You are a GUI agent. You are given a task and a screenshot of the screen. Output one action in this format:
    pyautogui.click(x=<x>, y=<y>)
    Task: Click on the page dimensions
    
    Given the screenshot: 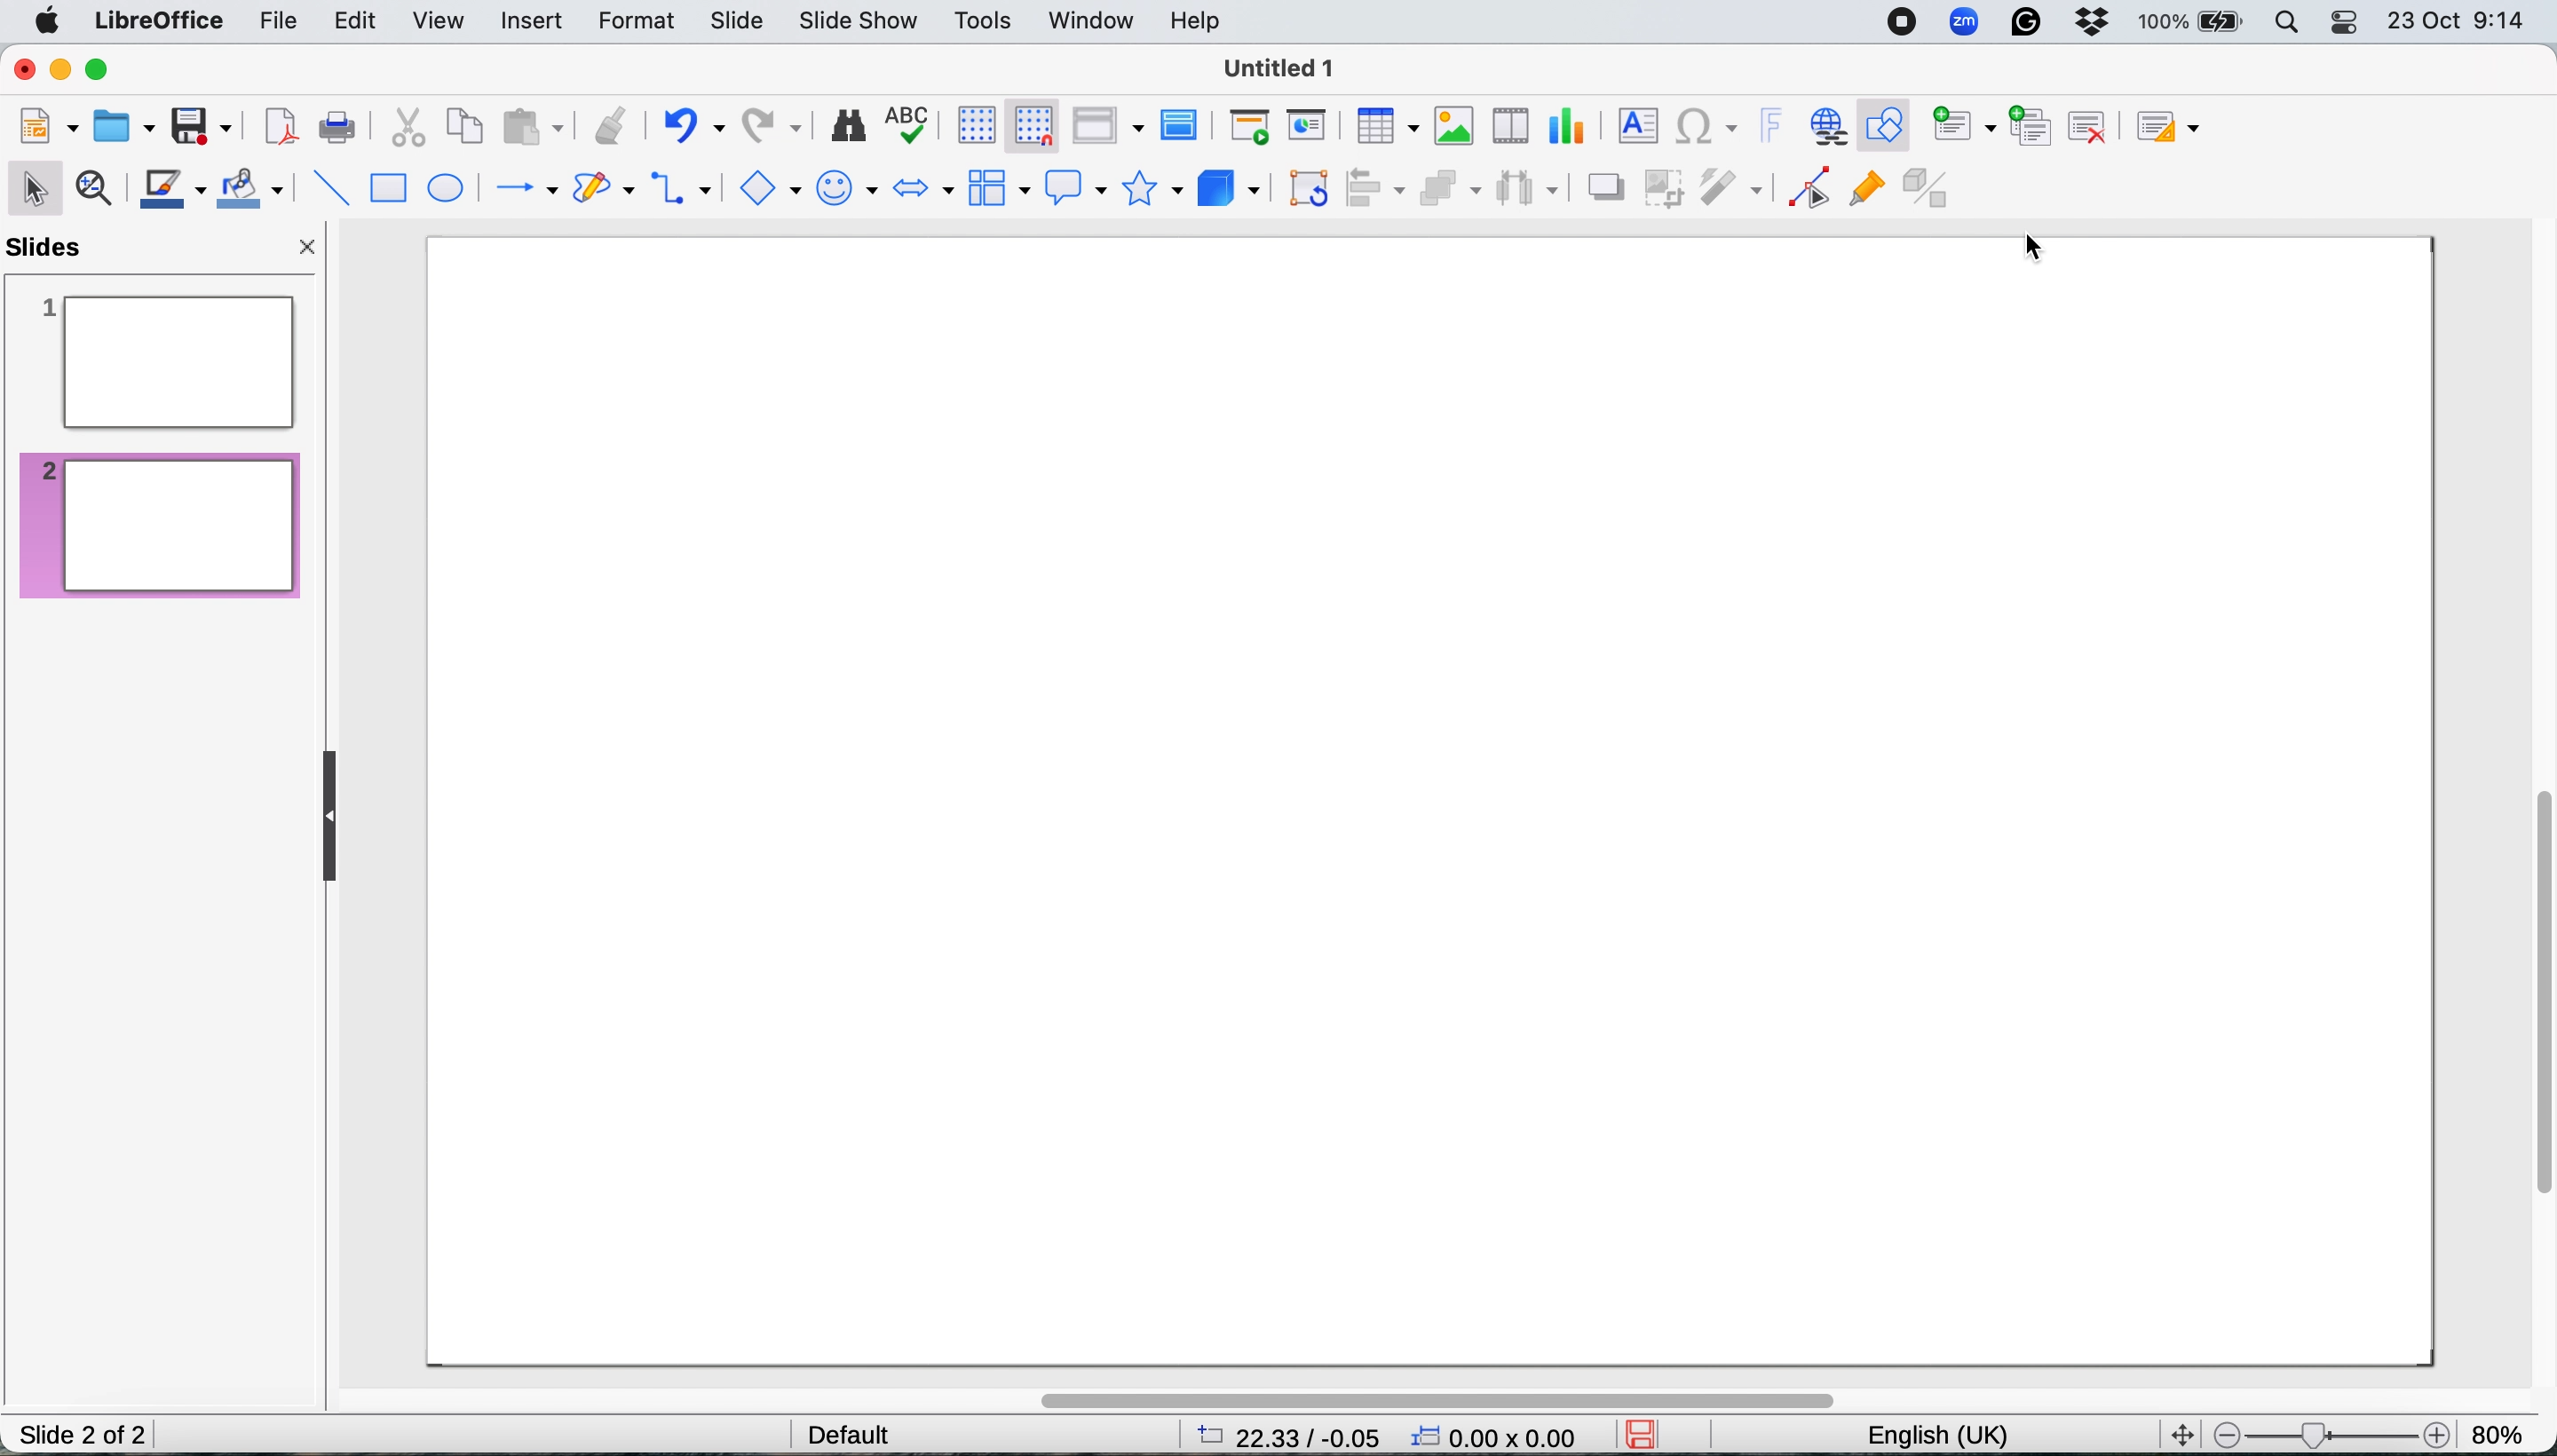 What is the action you would take?
    pyautogui.click(x=1281, y=1437)
    